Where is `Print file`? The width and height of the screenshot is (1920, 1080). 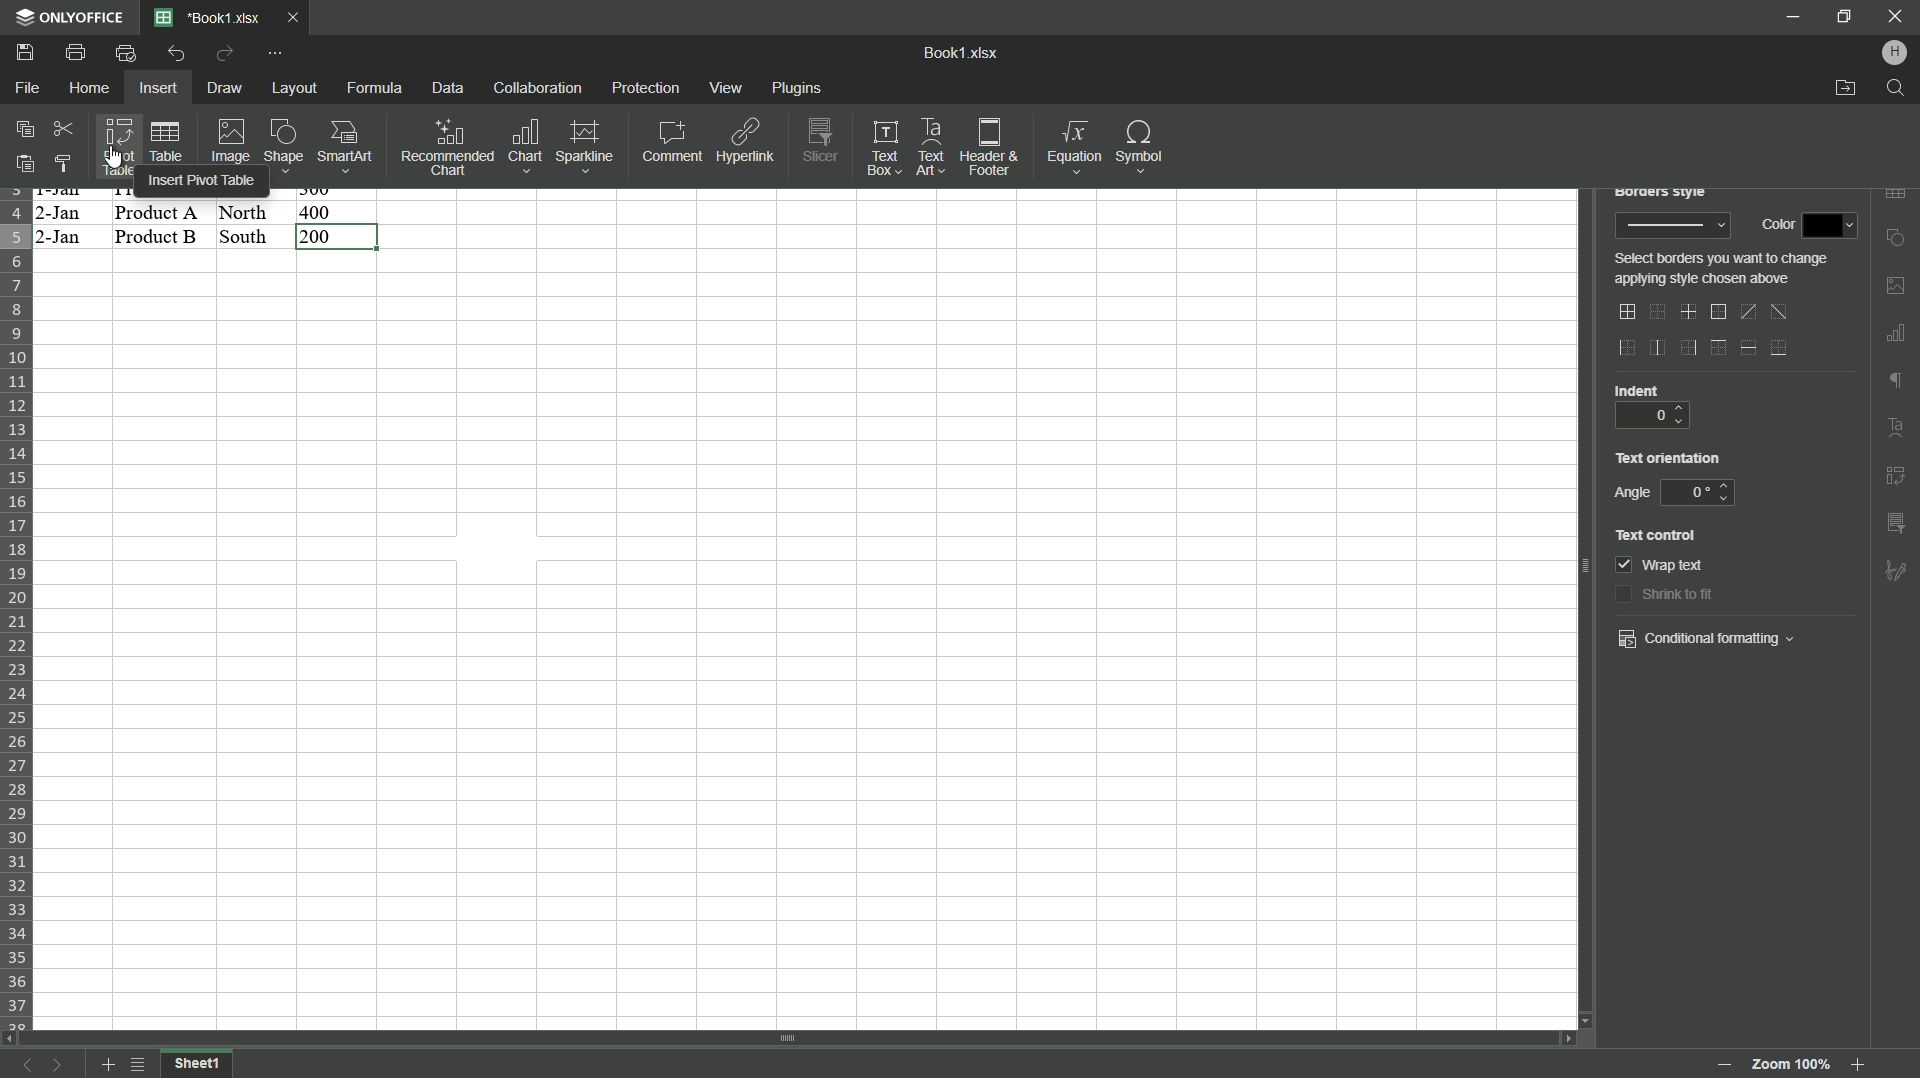
Print file is located at coordinates (75, 56).